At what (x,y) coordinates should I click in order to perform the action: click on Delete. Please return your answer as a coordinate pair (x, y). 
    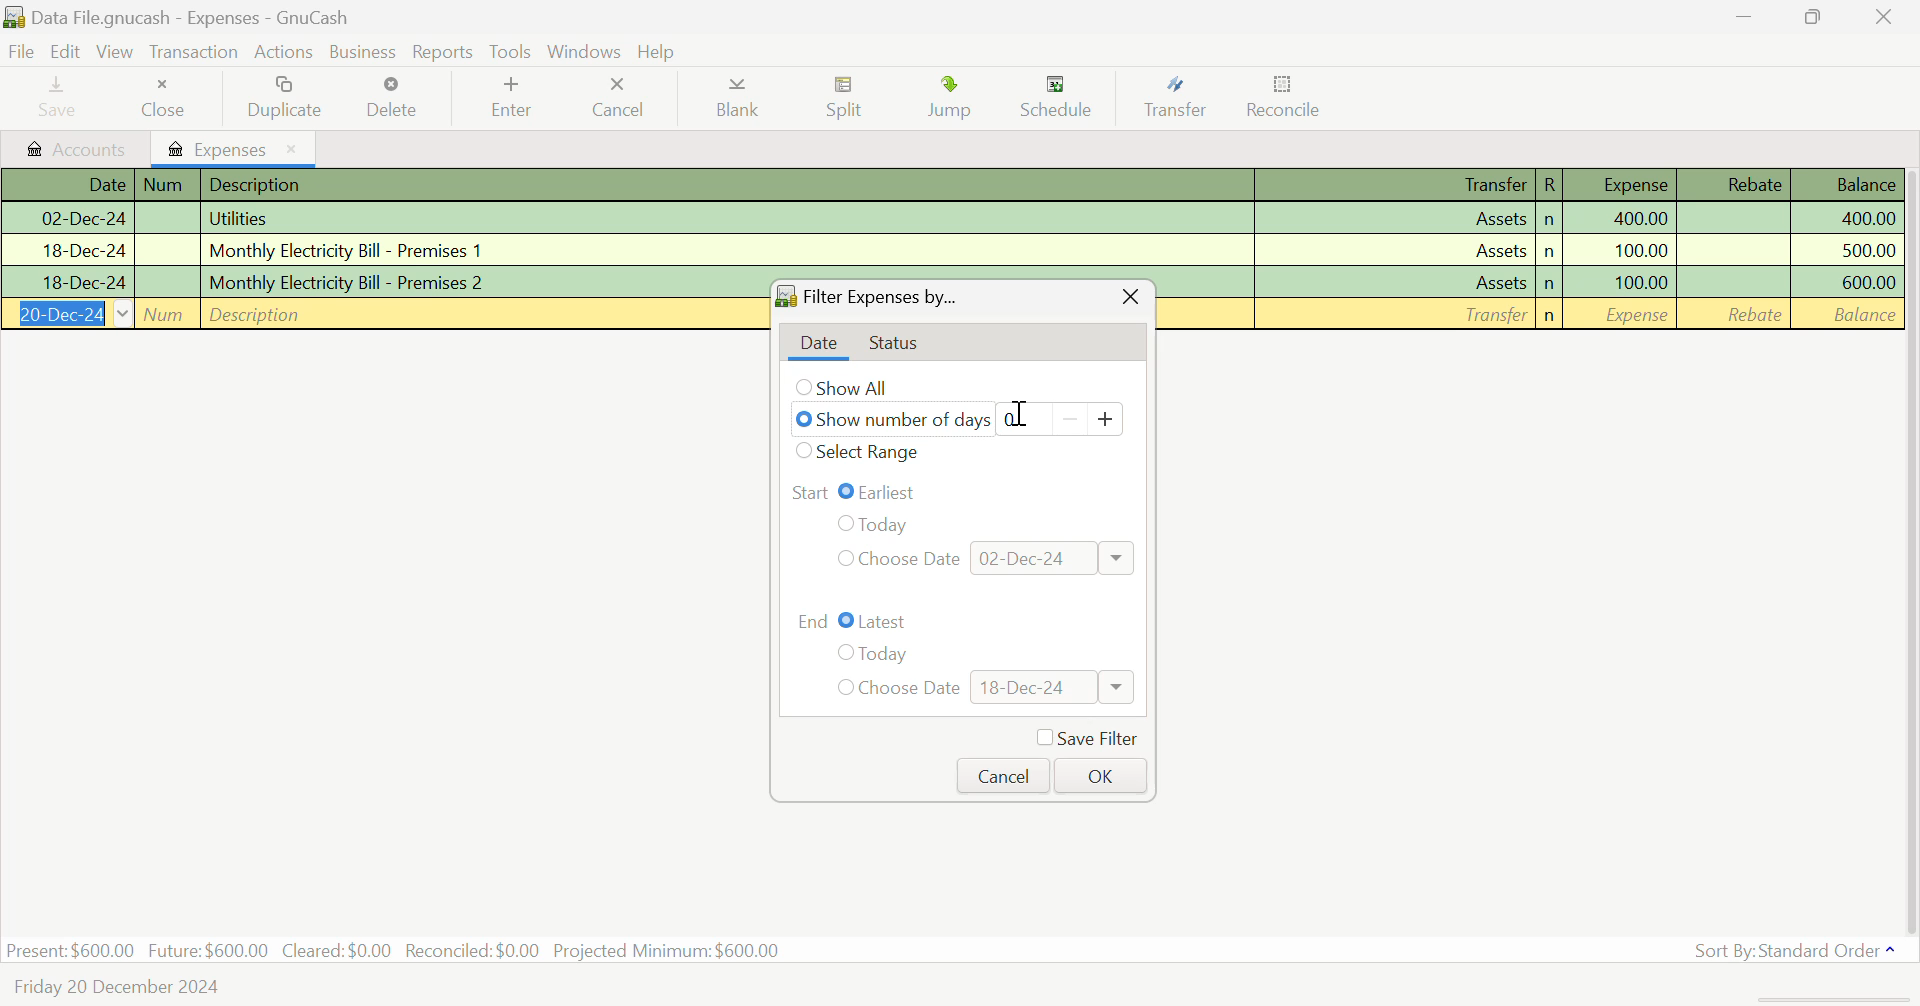
    Looking at the image, I should click on (400, 96).